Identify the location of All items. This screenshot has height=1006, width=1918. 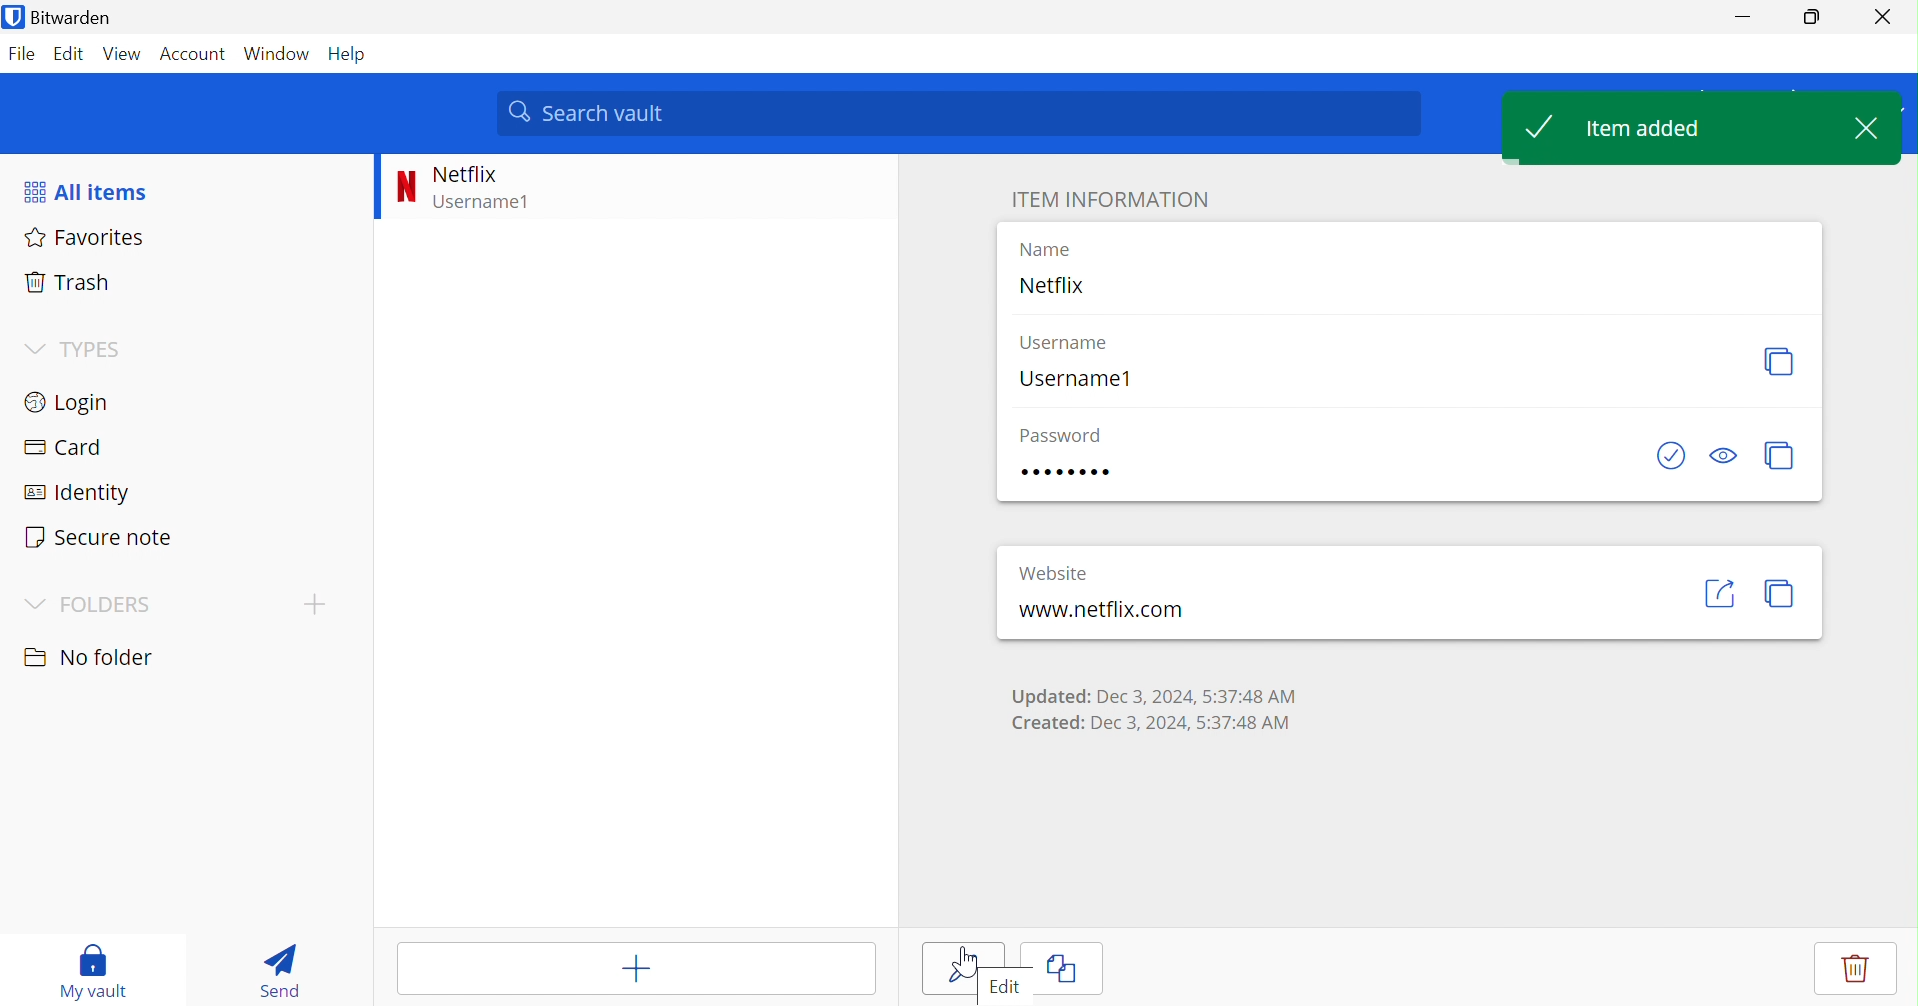
(86, 189).